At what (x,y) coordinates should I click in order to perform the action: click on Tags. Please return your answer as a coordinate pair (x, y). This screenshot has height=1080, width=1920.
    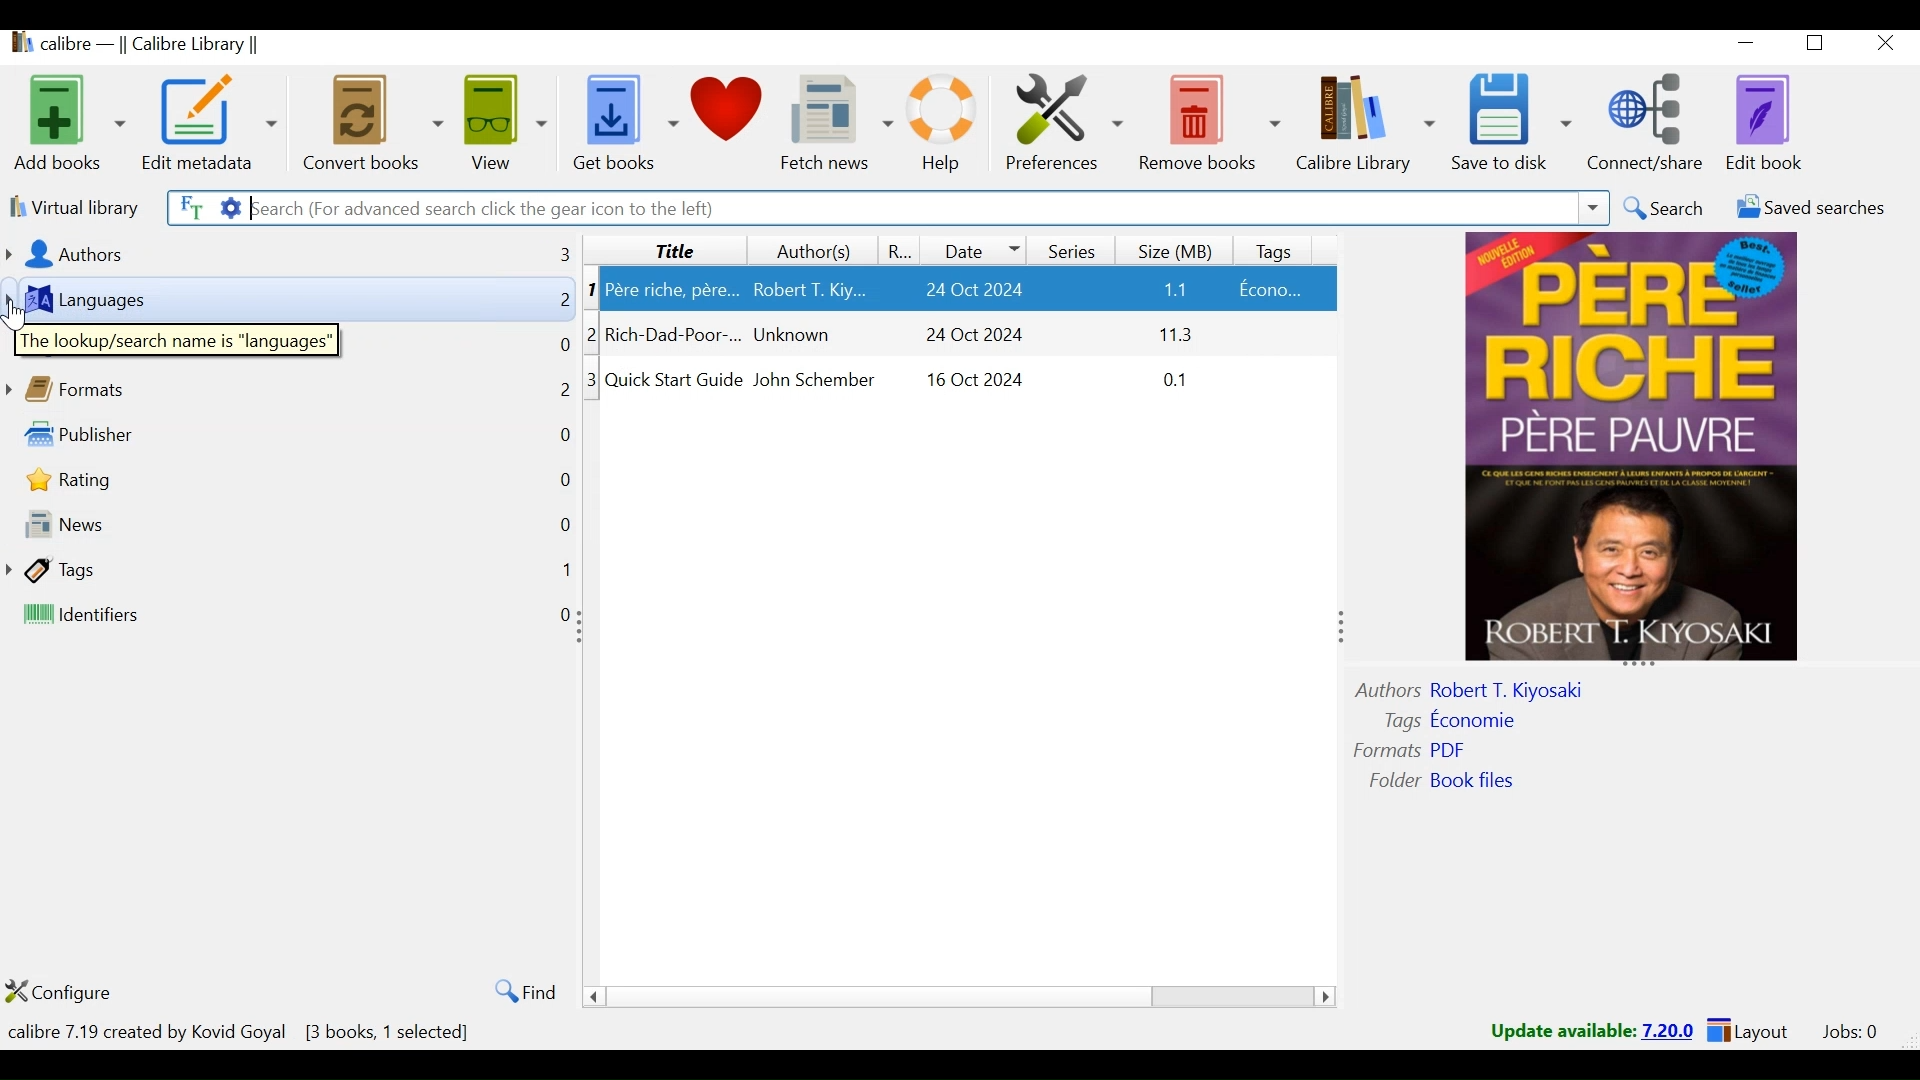
    Looking at the image, I should click on (150, 572).